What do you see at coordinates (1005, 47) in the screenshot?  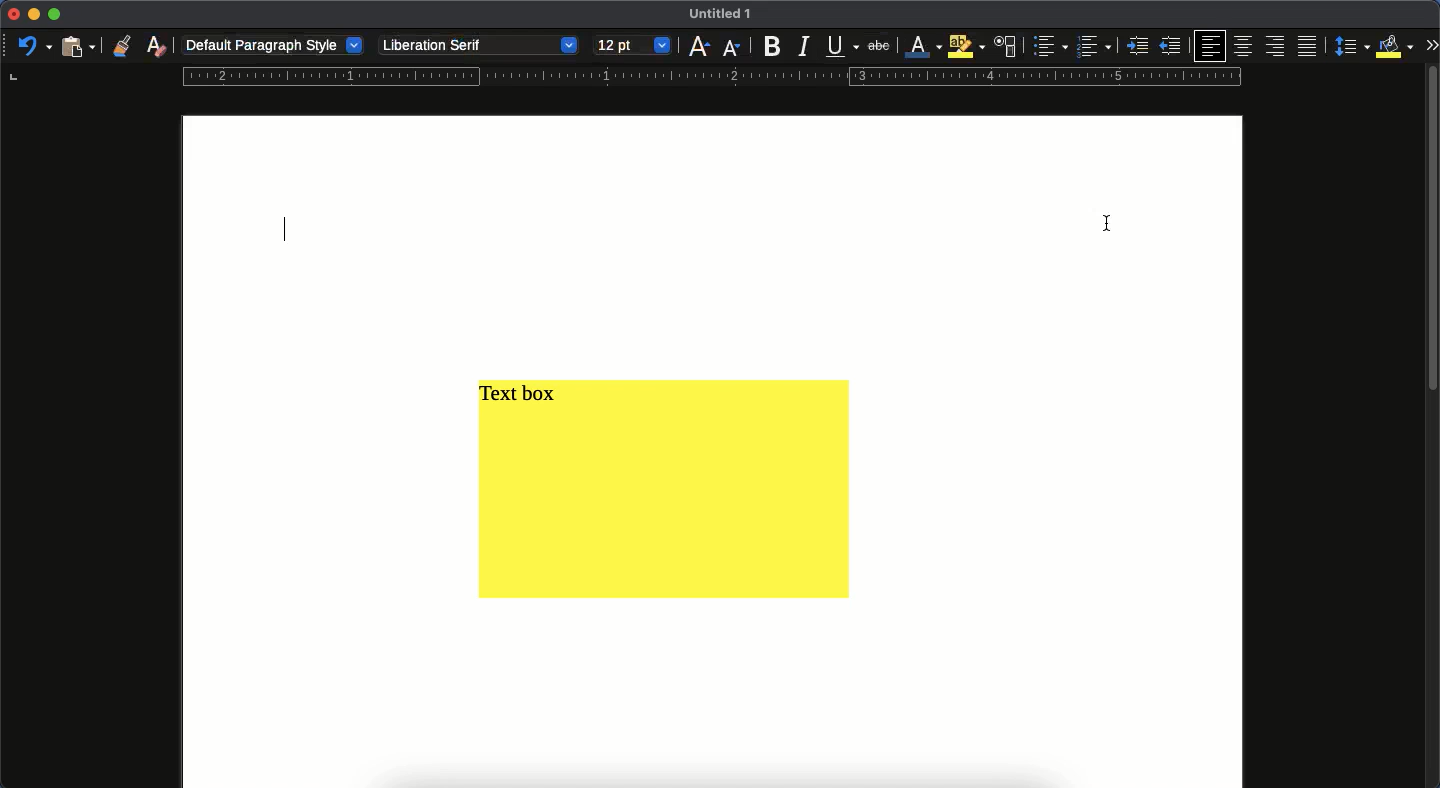 I see `character` at bounding box center [1005, 47].